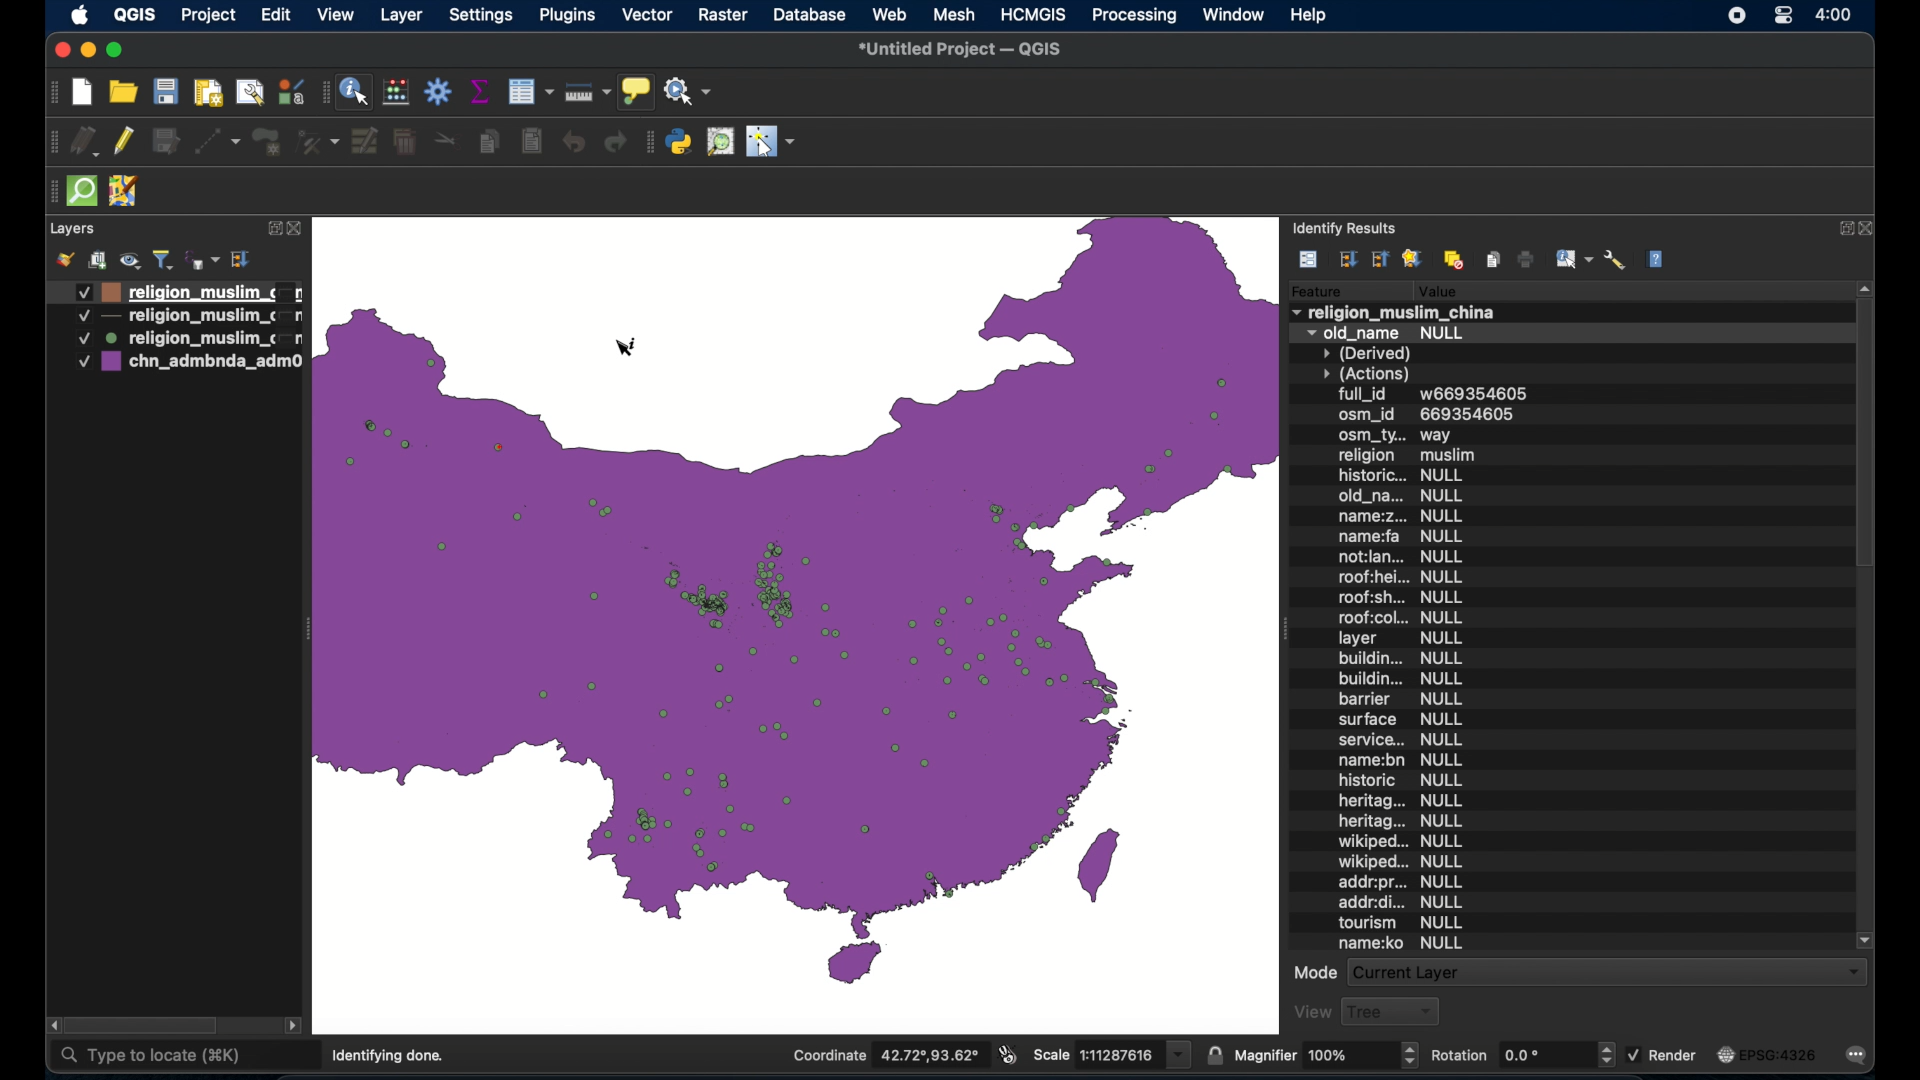 The height and width of the screenshot is (1080, 1920). What do you see at coordinates (1400, 577) in the screenshot?
I see `roof` at bounding box center [1400, 577].